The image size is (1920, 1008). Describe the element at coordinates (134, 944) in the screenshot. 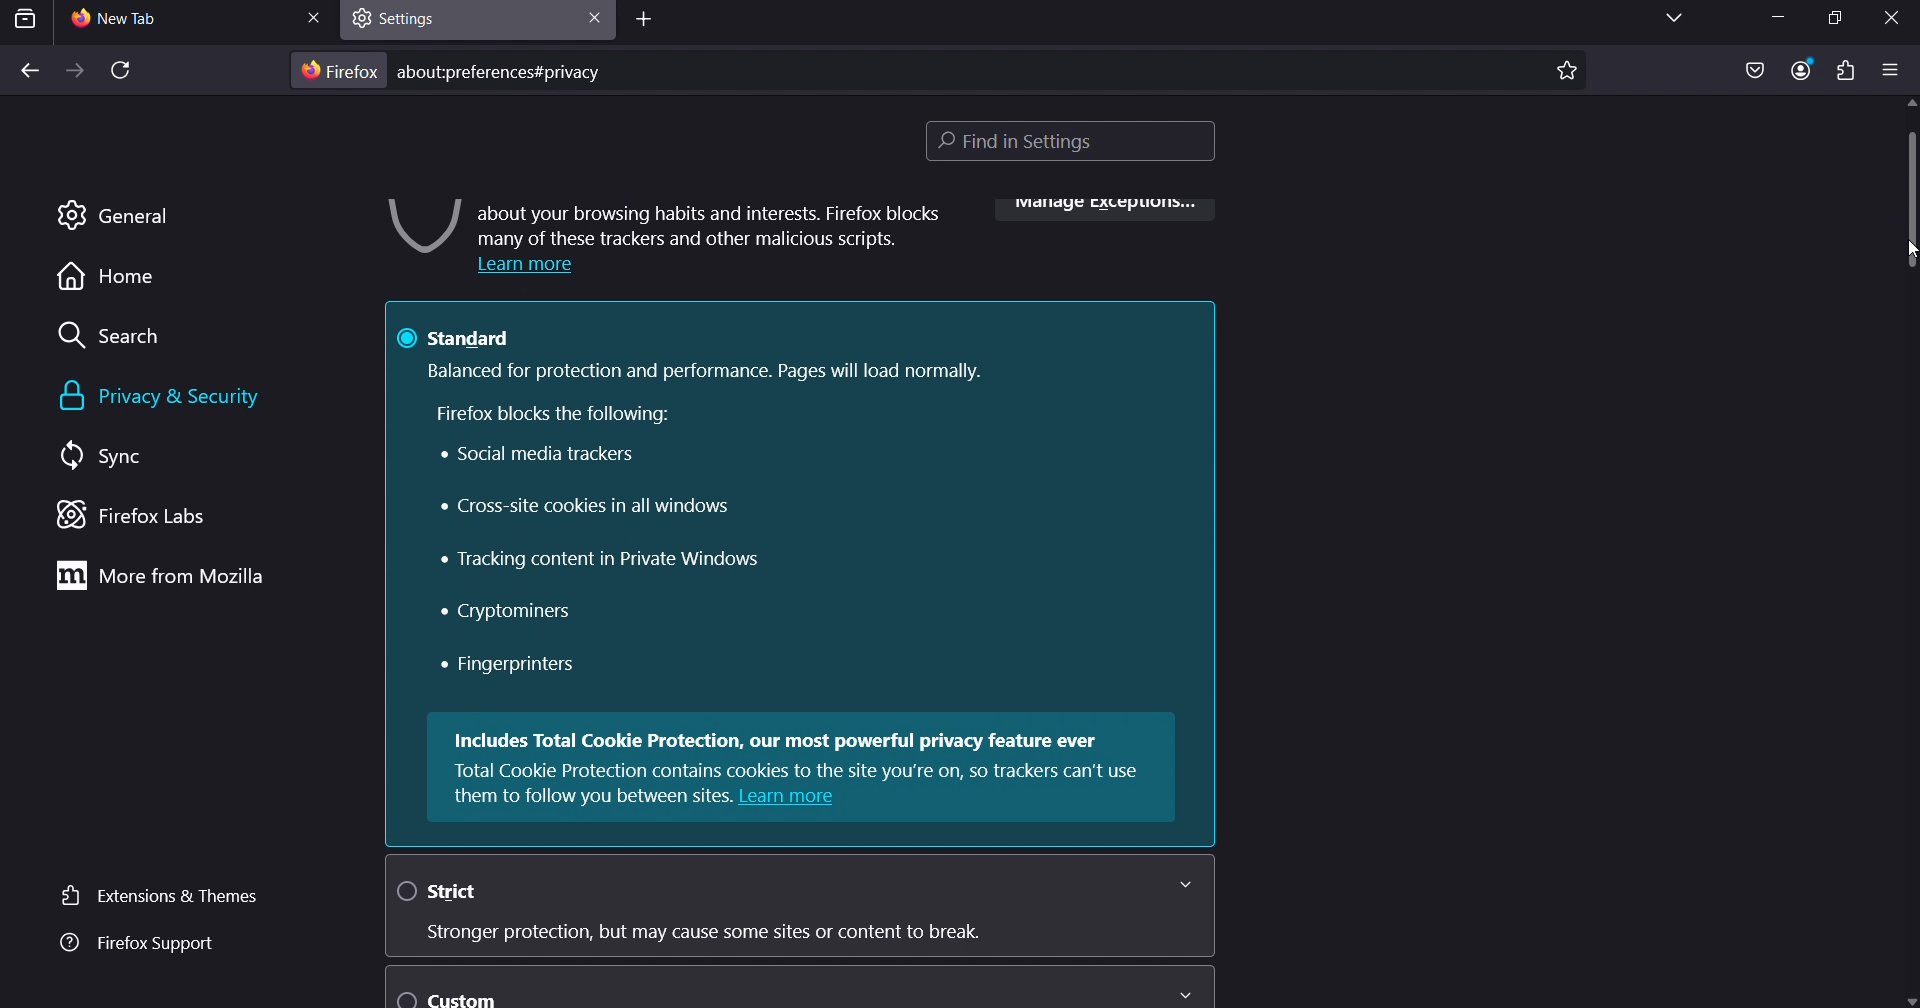

I see `firefox support` at that location.